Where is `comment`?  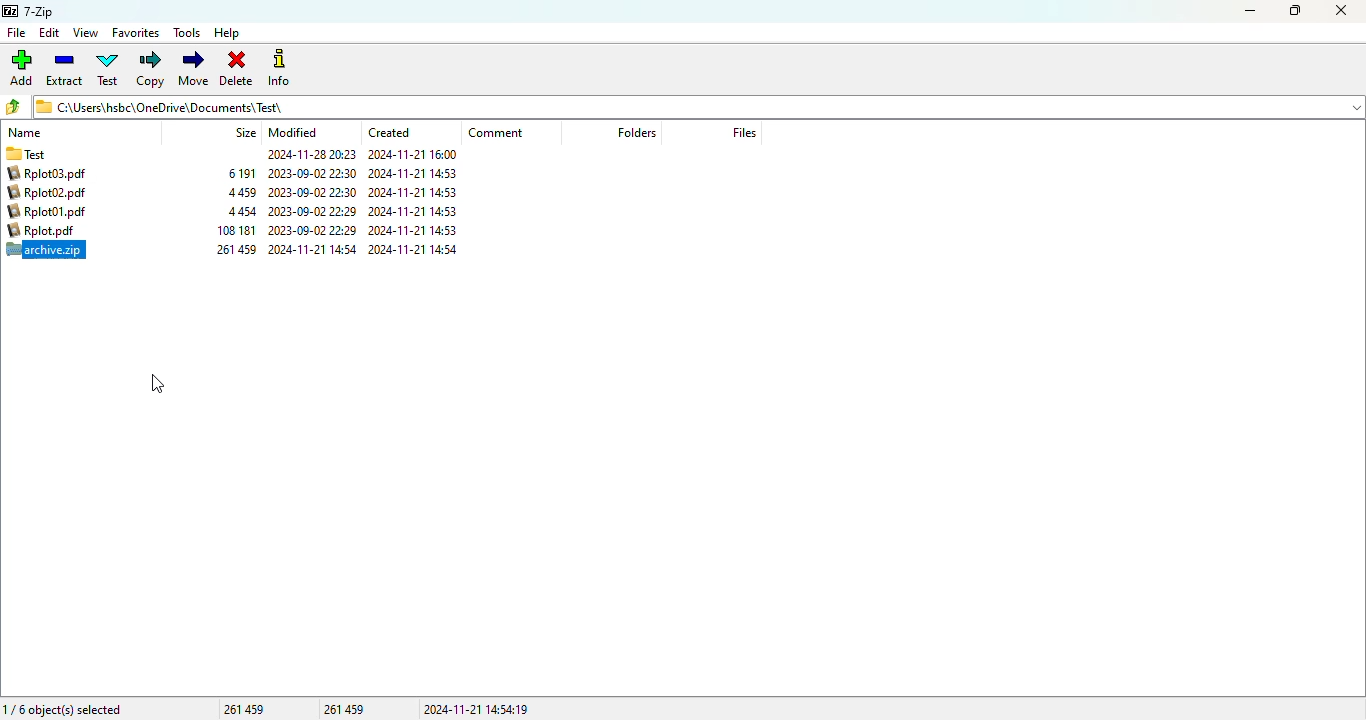
comment is located at coordinates (496, 133).